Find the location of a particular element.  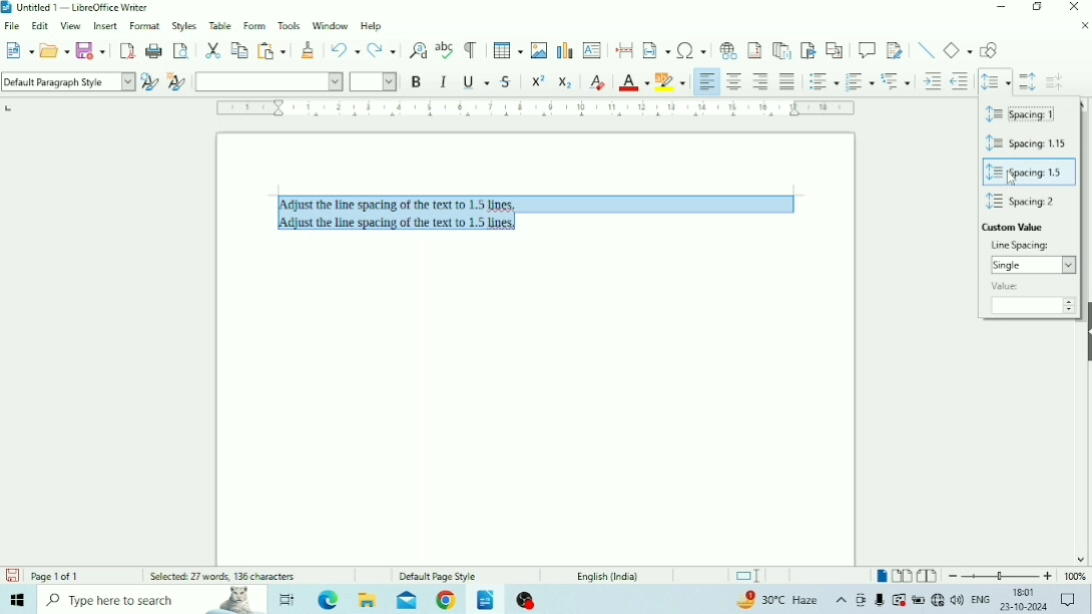

Format is located at coordinates (145, 25).